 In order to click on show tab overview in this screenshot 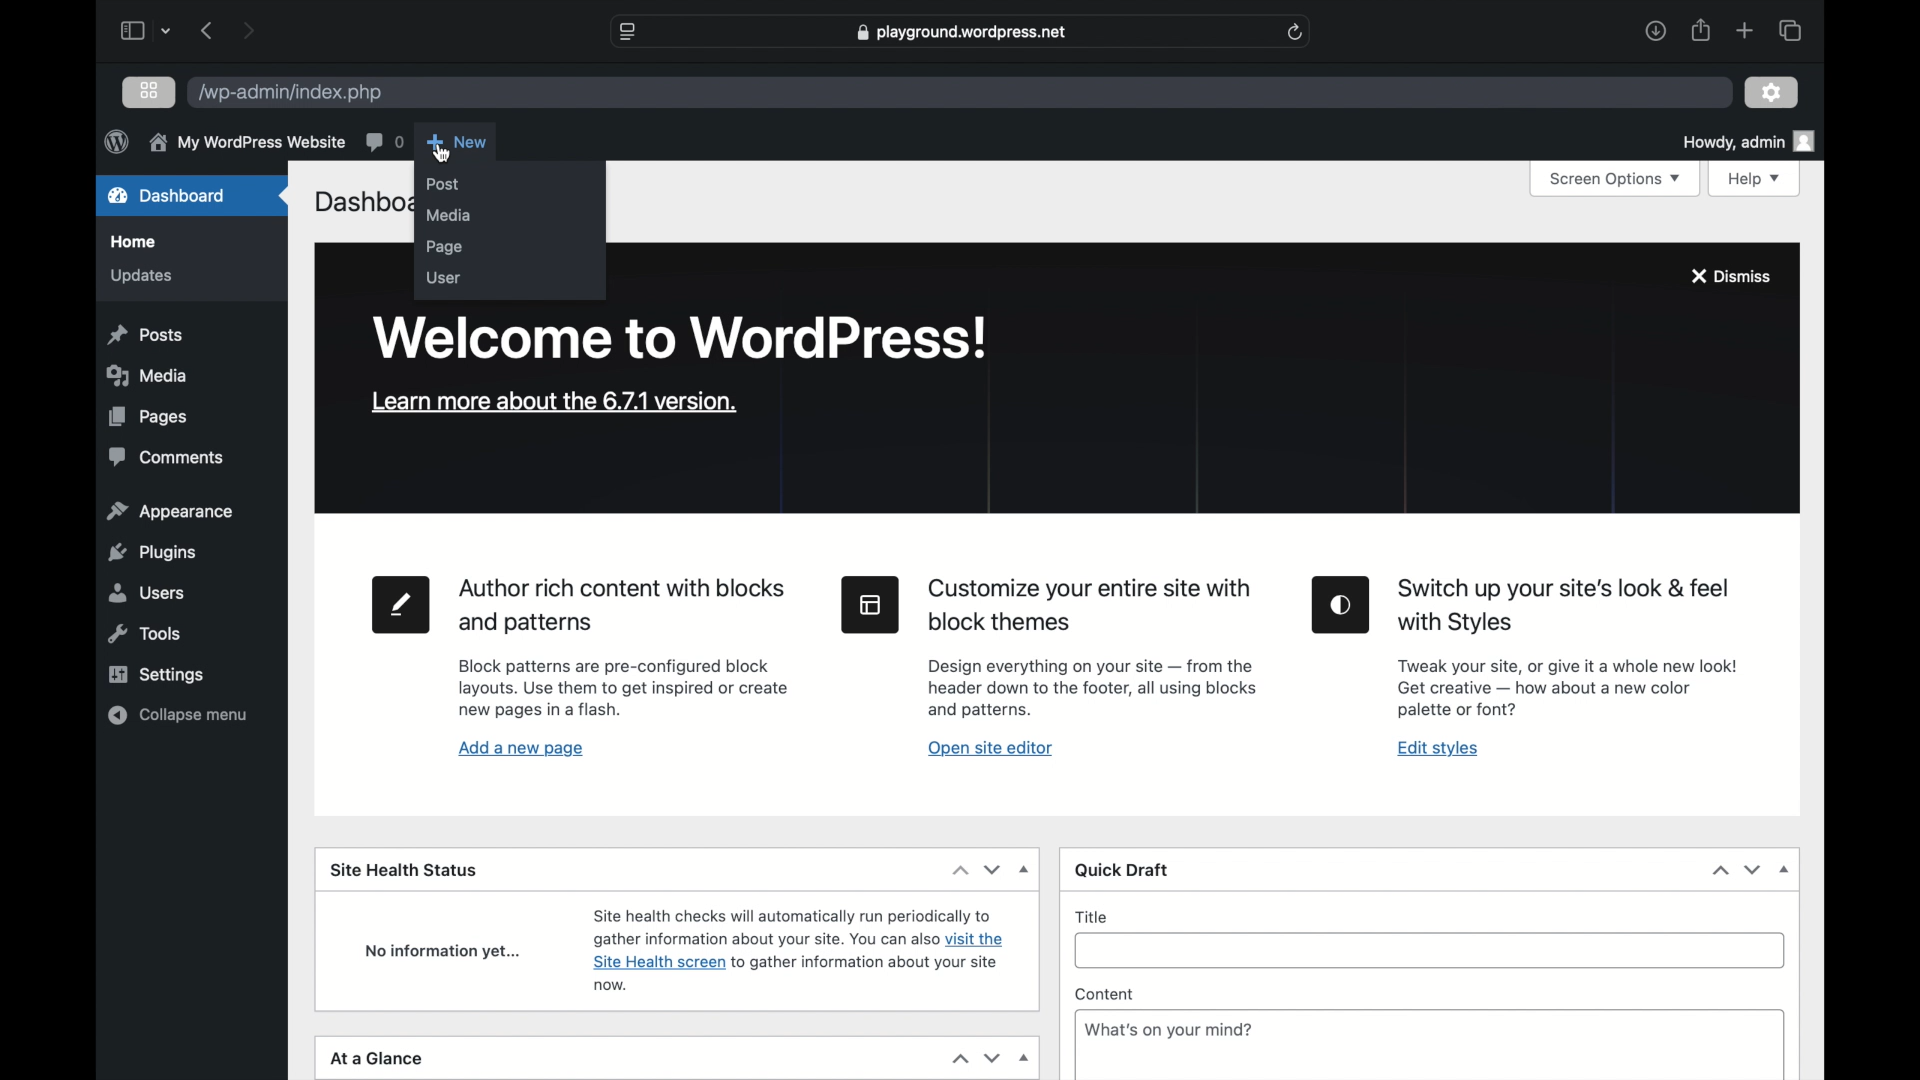, I will do `click(1790, 30)`.